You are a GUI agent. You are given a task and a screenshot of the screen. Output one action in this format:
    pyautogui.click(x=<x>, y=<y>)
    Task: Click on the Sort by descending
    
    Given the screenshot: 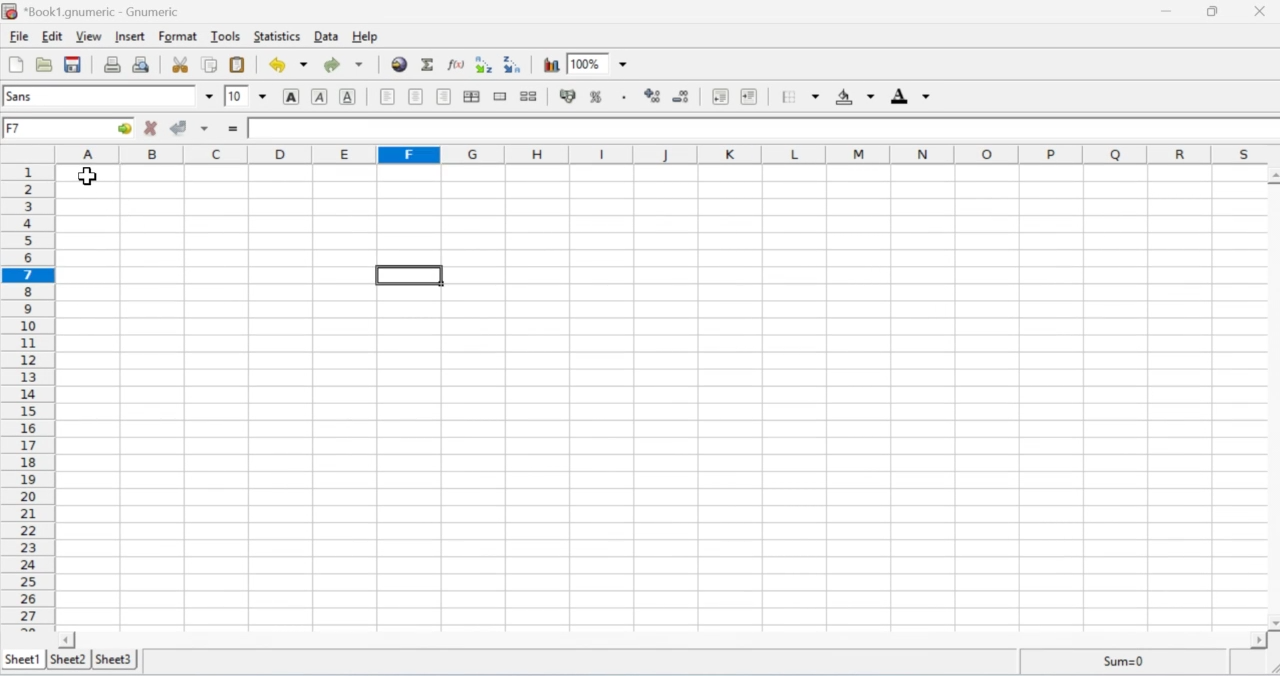 What is the action you would take?
    pyautogui.click(x=515, y=65)
    